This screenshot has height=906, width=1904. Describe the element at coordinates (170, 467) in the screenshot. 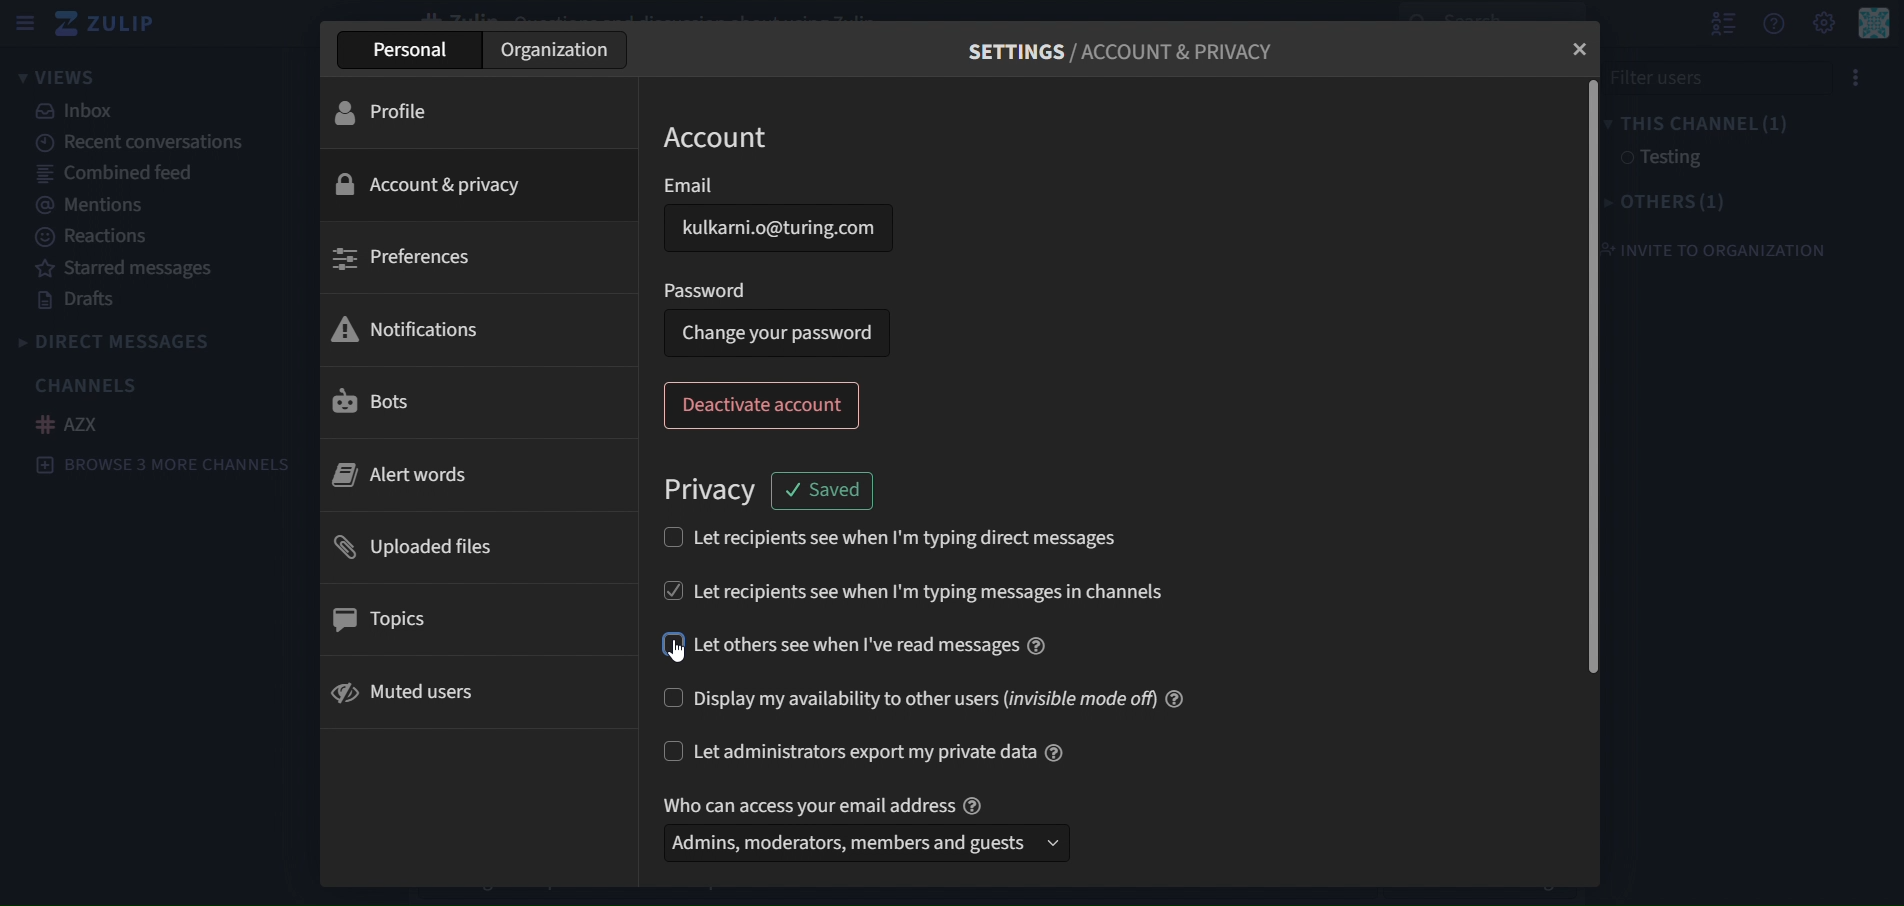

I see `Browse 3 more channels` at that location.